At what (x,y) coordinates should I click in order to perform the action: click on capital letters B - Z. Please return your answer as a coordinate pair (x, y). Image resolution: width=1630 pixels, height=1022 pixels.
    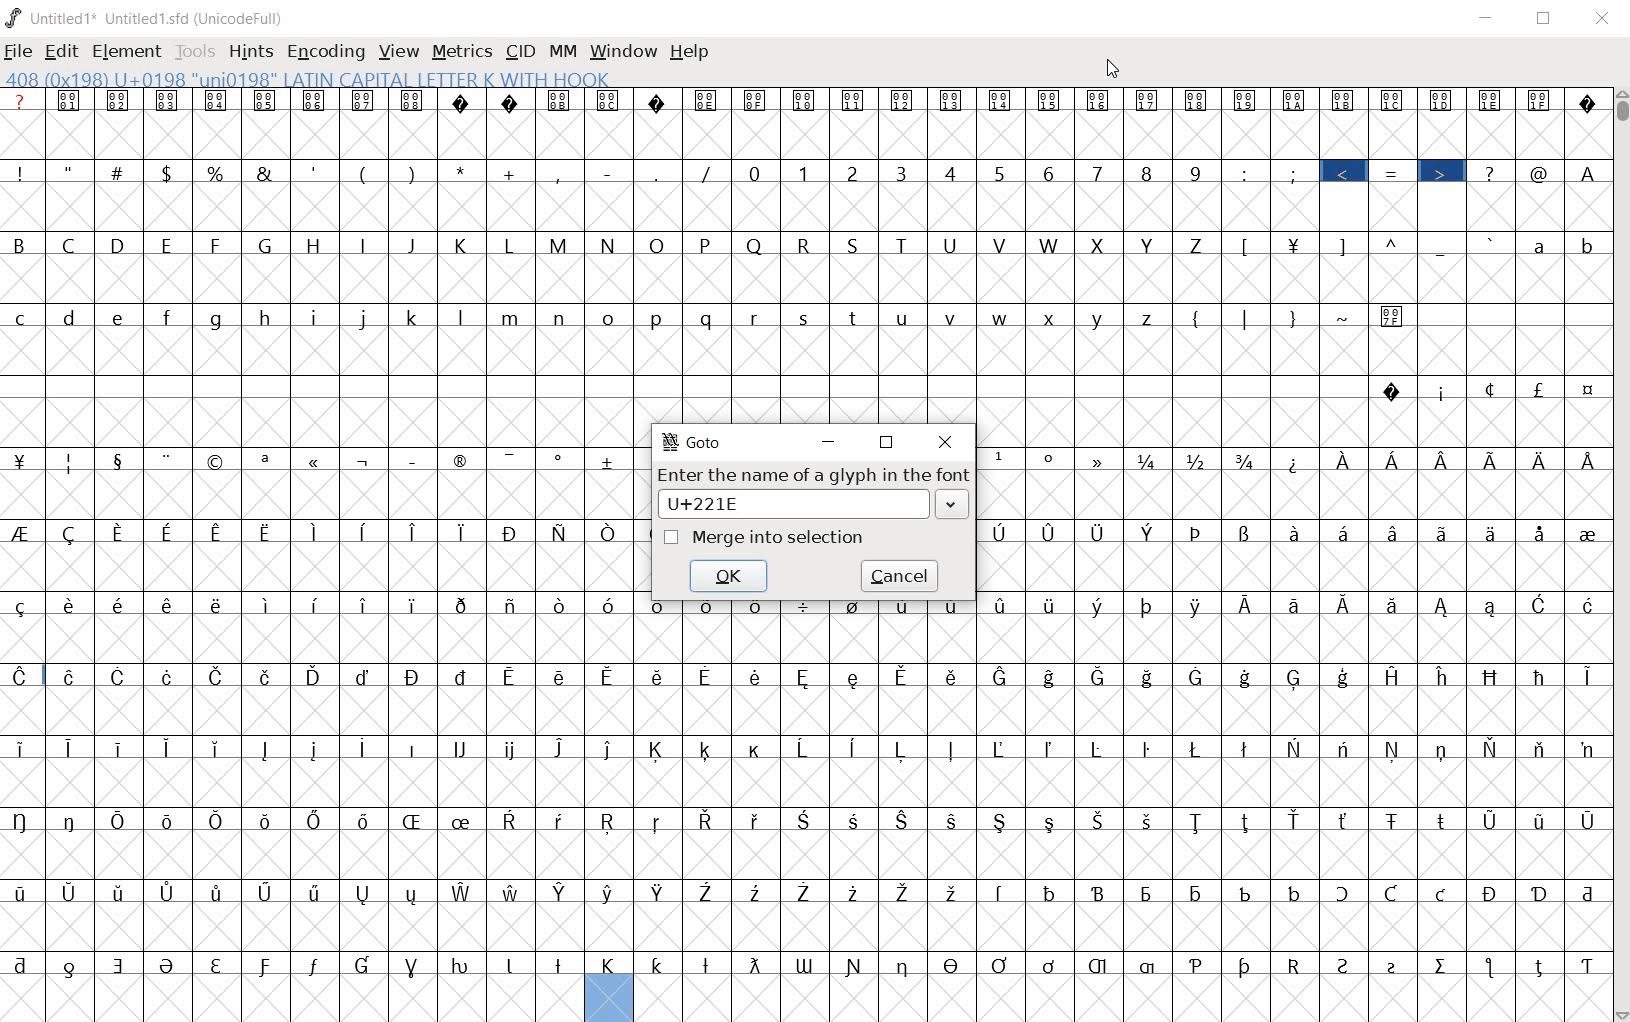
    Looking at the image, I should click on (607, 243).